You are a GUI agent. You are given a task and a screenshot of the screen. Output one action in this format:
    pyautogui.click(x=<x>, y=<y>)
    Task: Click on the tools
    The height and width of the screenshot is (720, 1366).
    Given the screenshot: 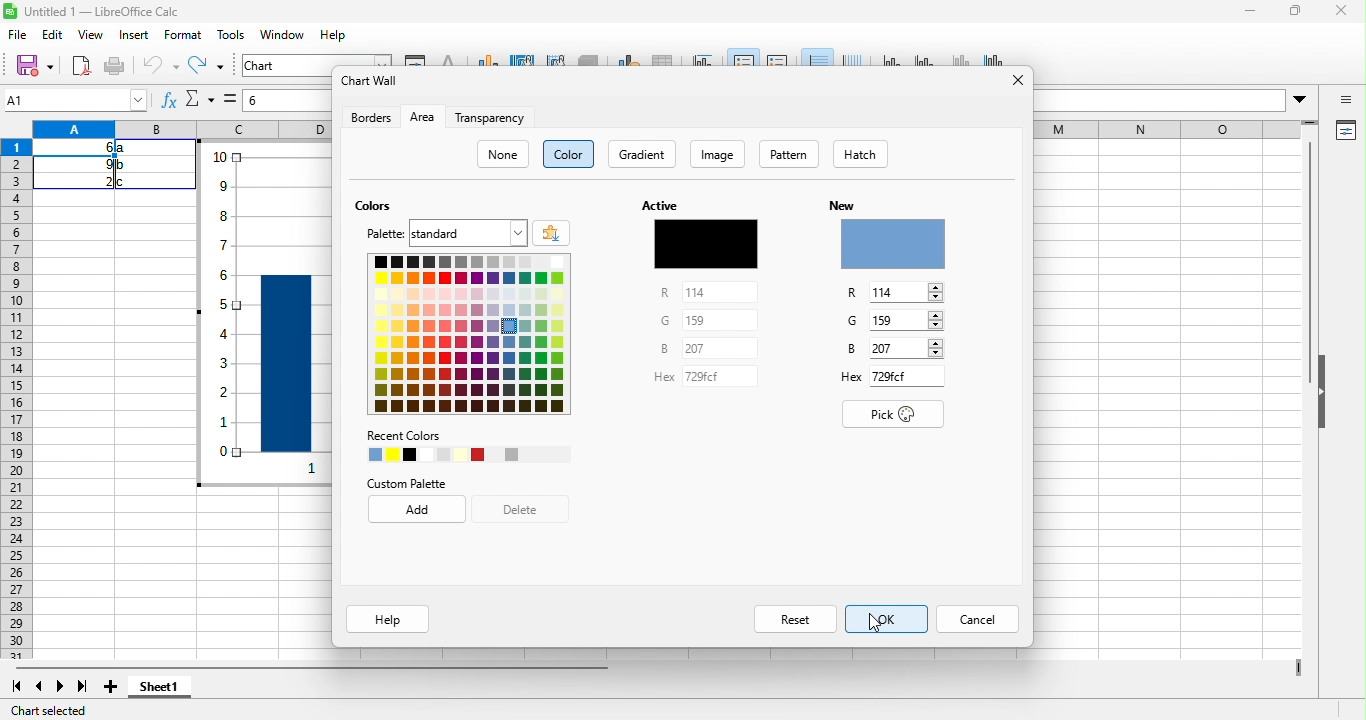 What is the action you would take?
    pyautogui.click(x=231, y=36)
    